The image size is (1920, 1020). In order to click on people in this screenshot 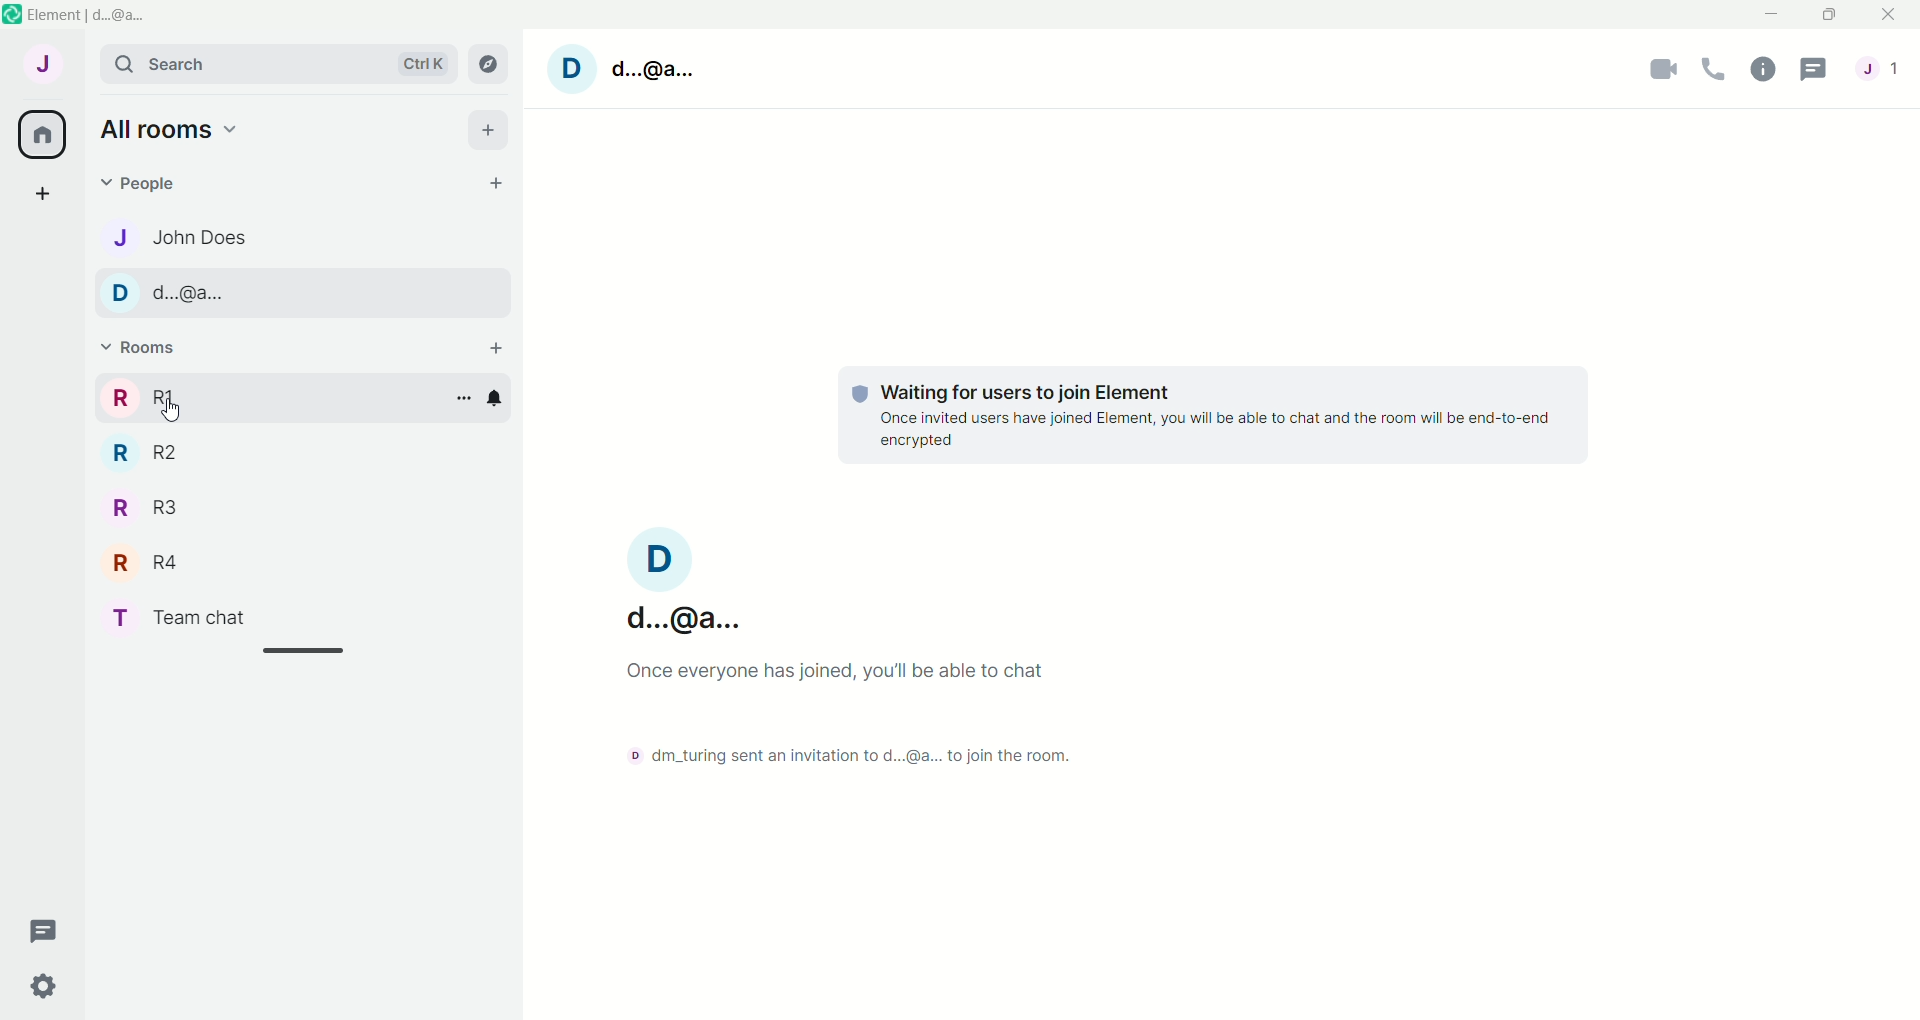, I will do `click(1883, 69)`.